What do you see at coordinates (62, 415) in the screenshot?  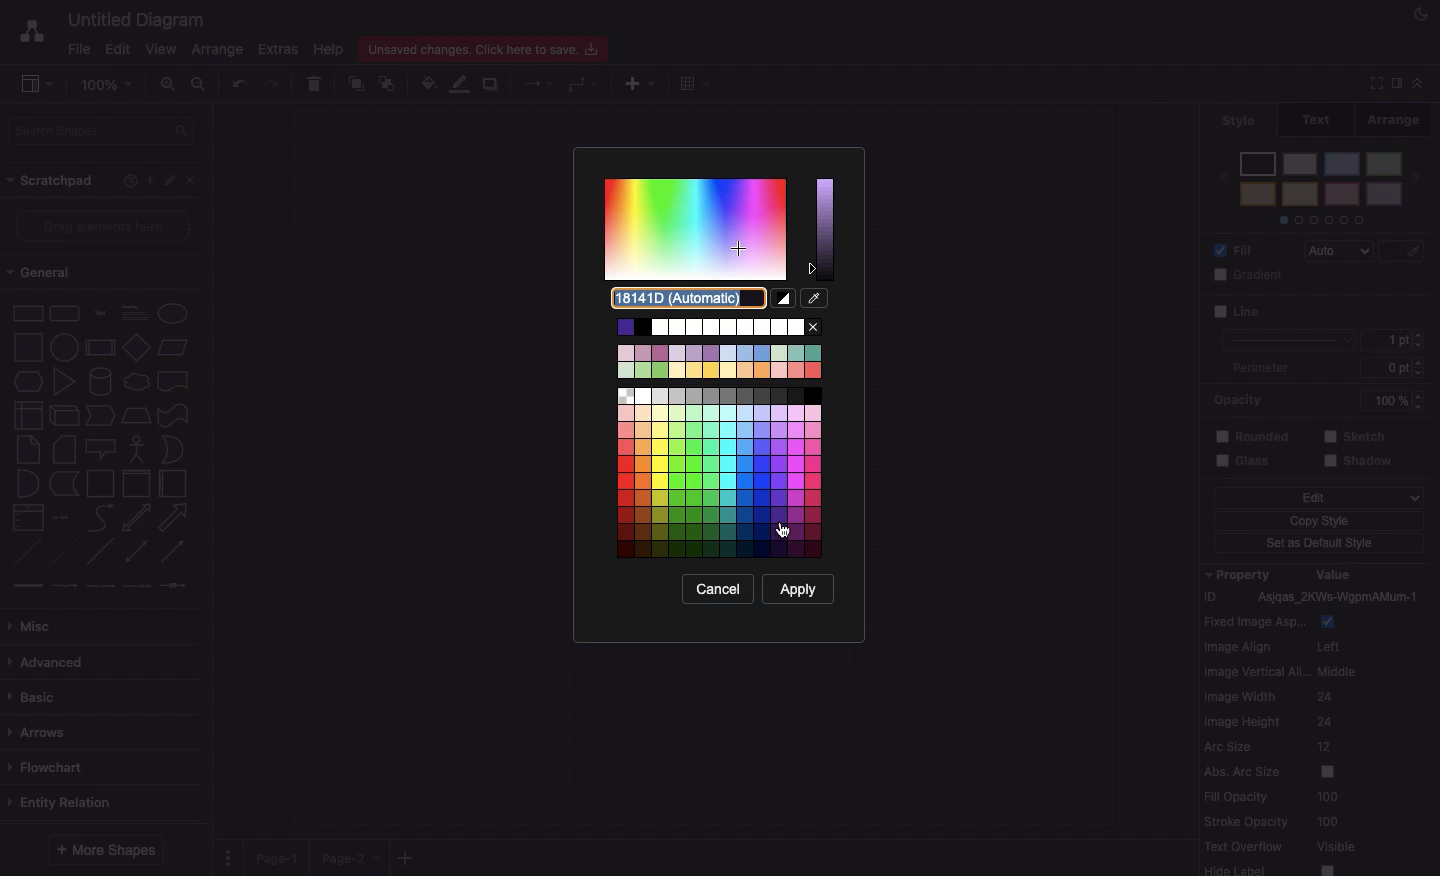 I see `cube` at bounding box center [62, 415].